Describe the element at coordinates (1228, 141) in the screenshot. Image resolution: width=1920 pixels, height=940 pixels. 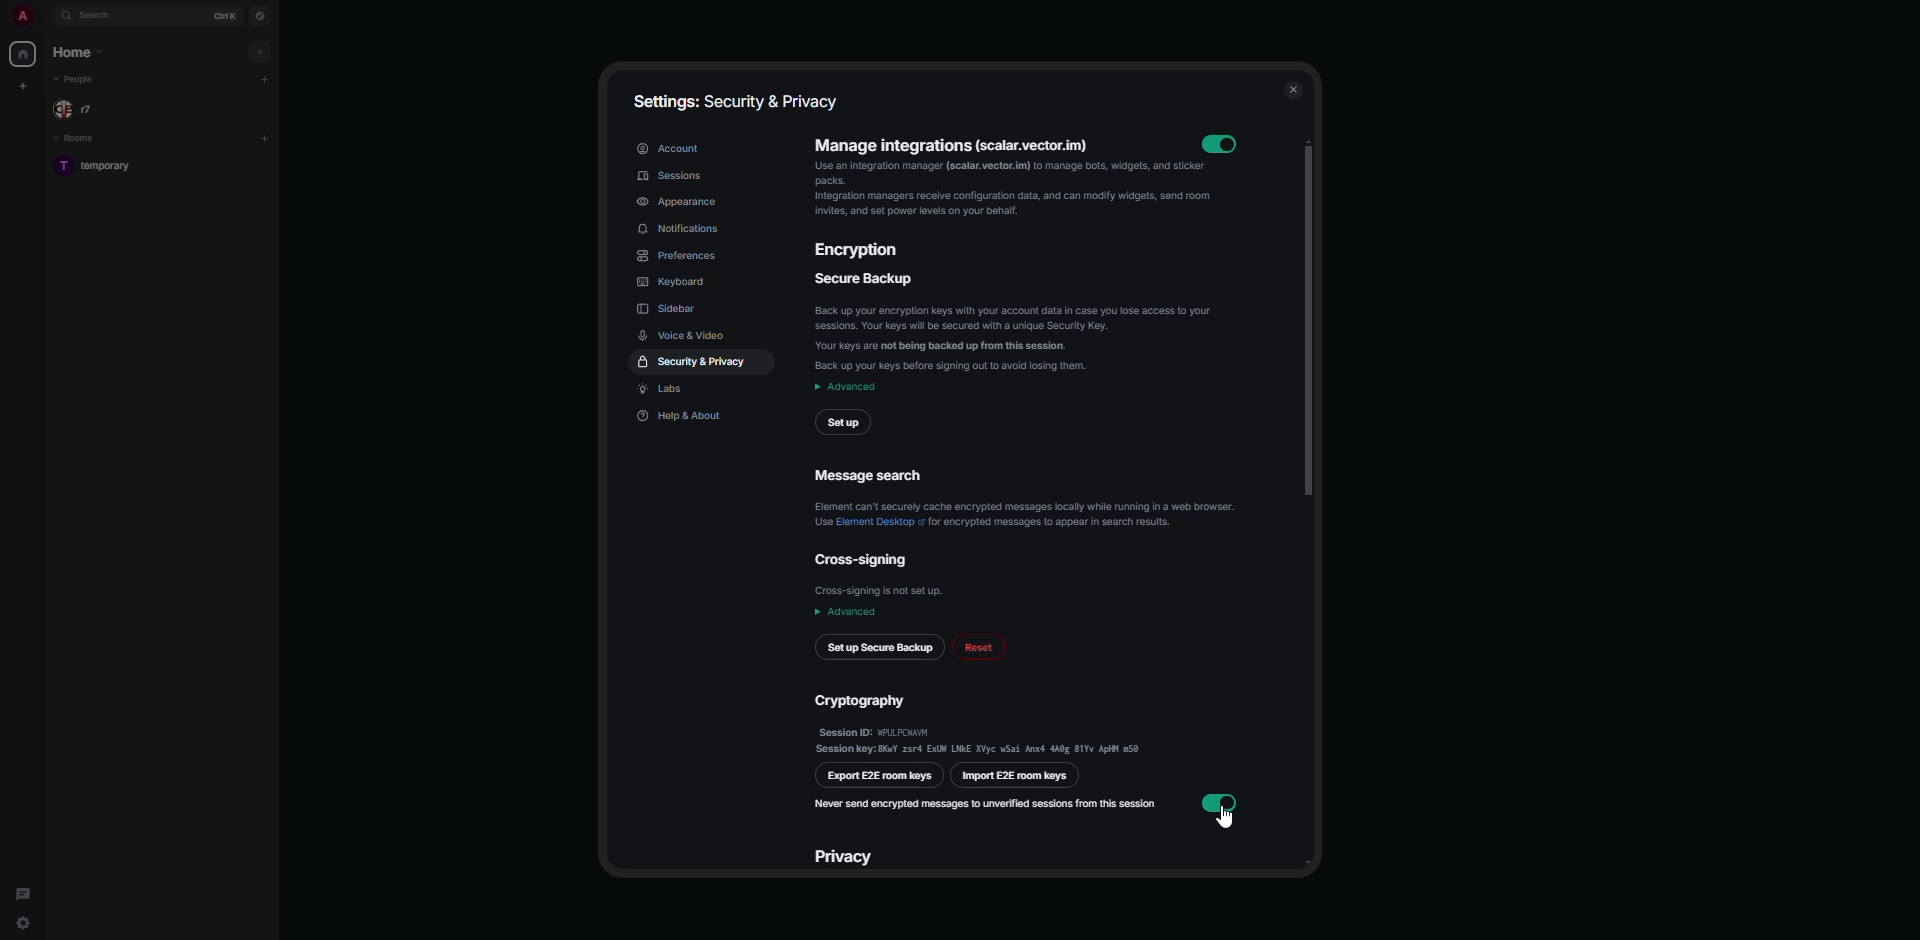
I see `enabled` at that location.